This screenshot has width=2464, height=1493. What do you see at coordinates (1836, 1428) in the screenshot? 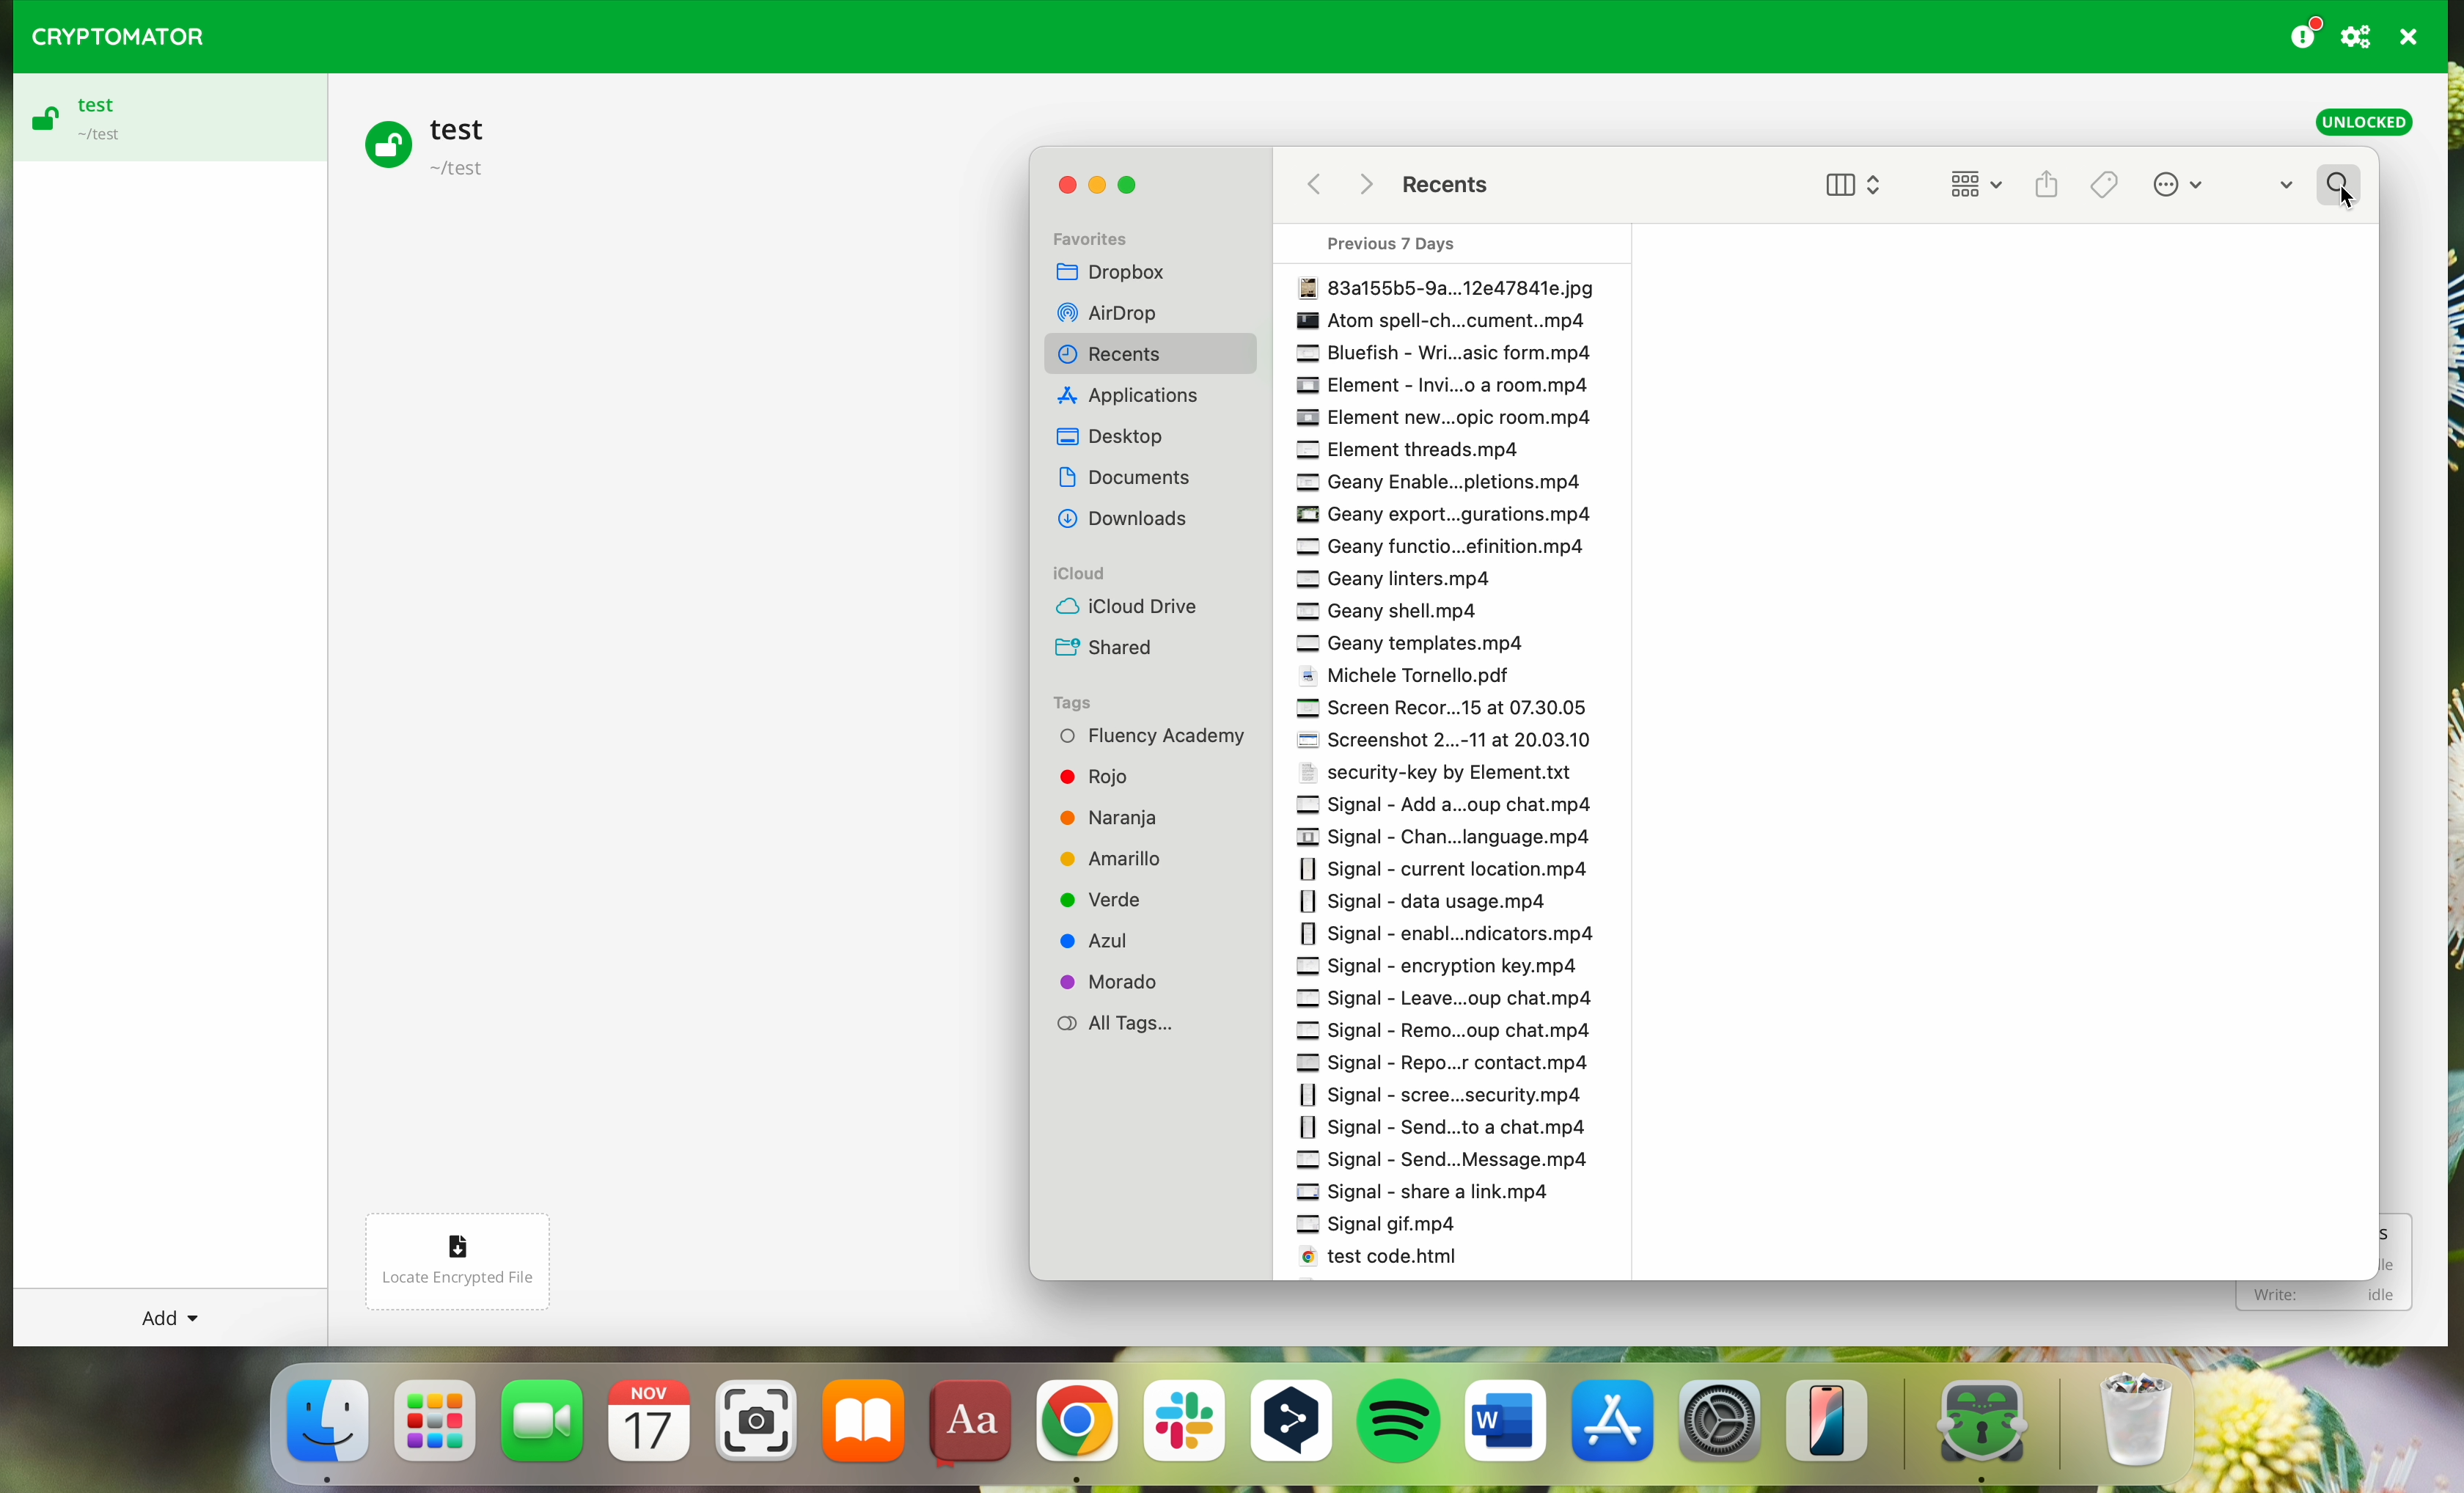
I see `iphone mirroning` at bounding box center [1836, 1428].